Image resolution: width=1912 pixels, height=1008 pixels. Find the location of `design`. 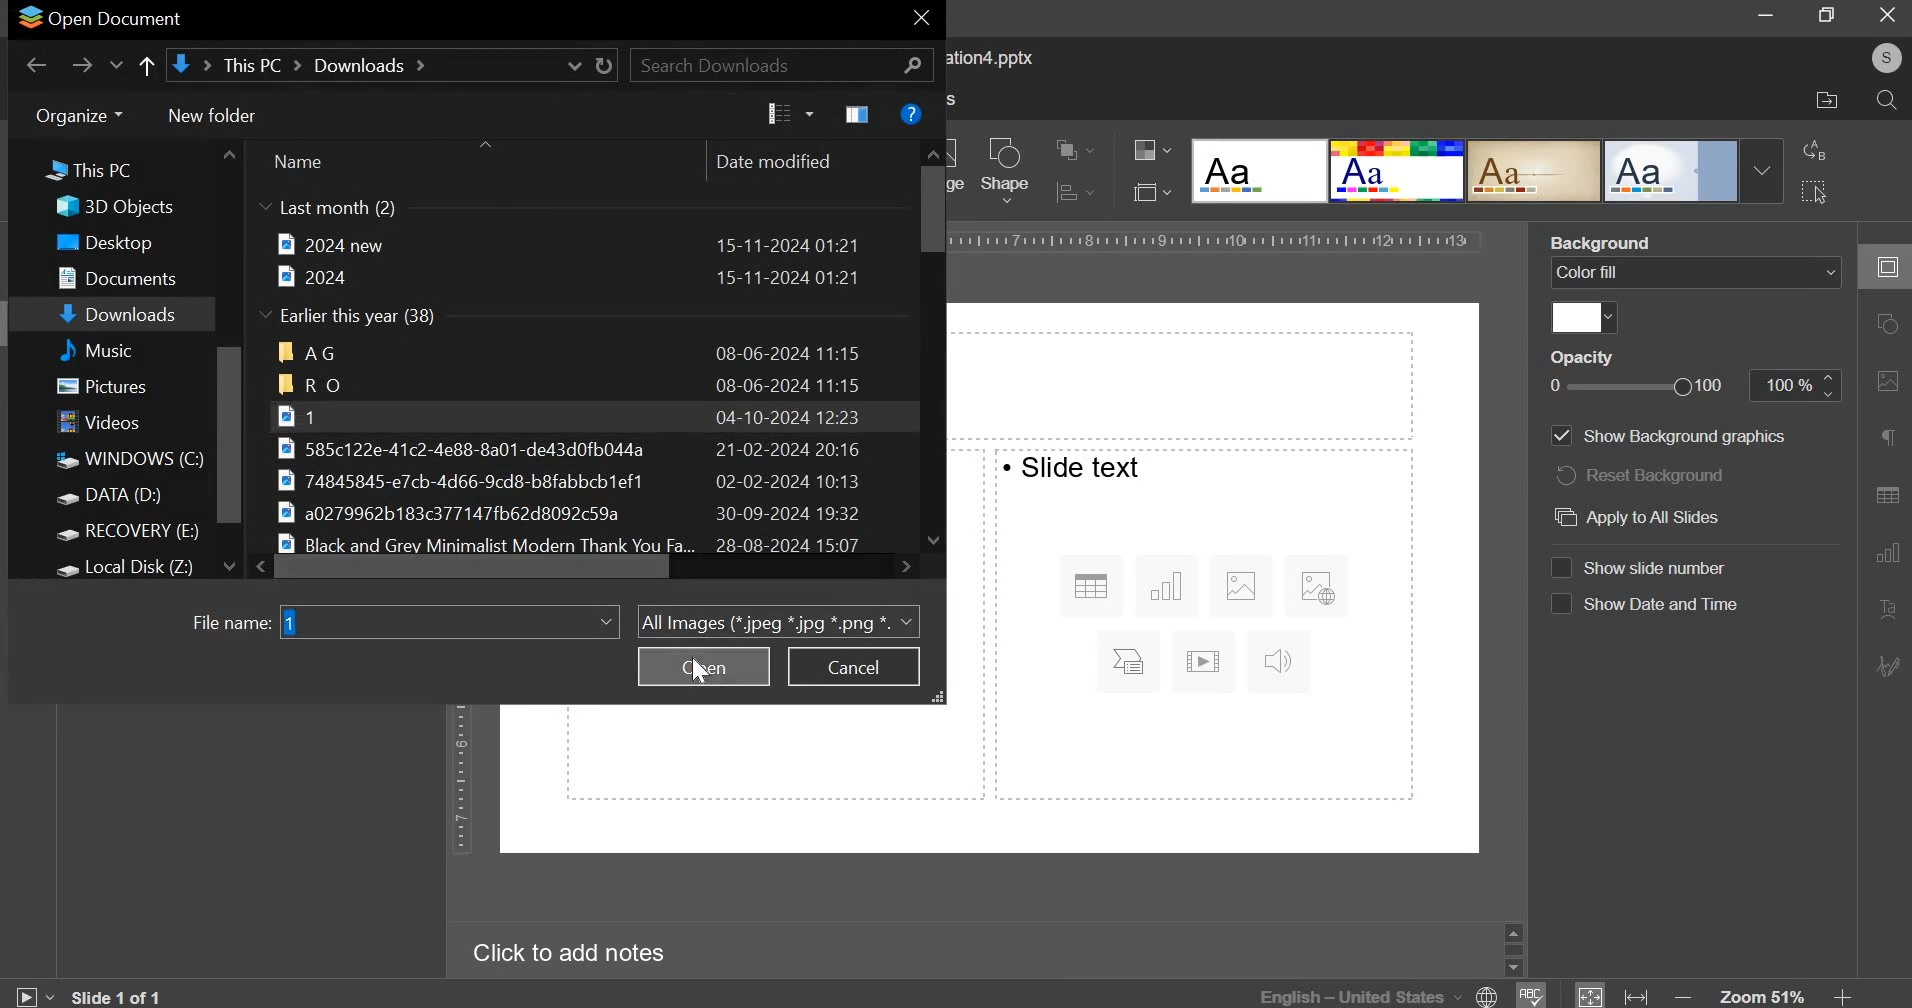

design is located at coordinates (1536, 172).